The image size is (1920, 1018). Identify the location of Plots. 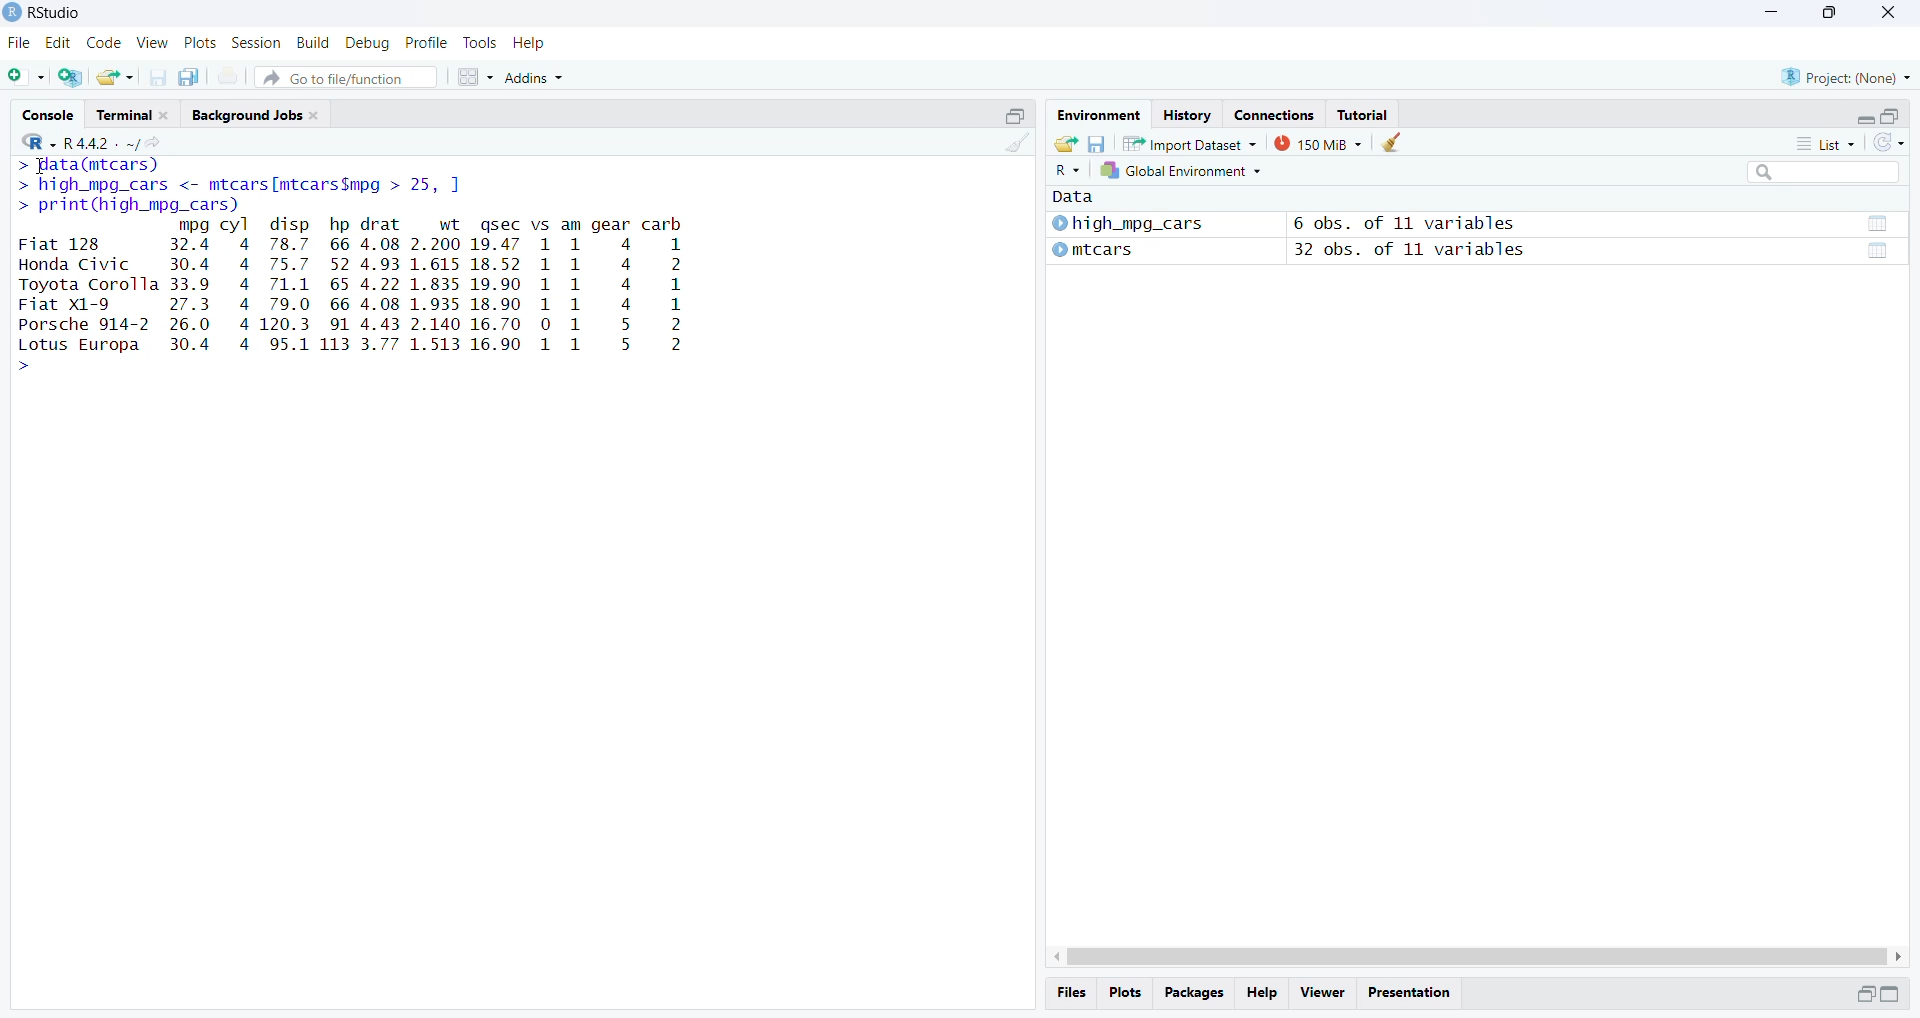
(199, 43).